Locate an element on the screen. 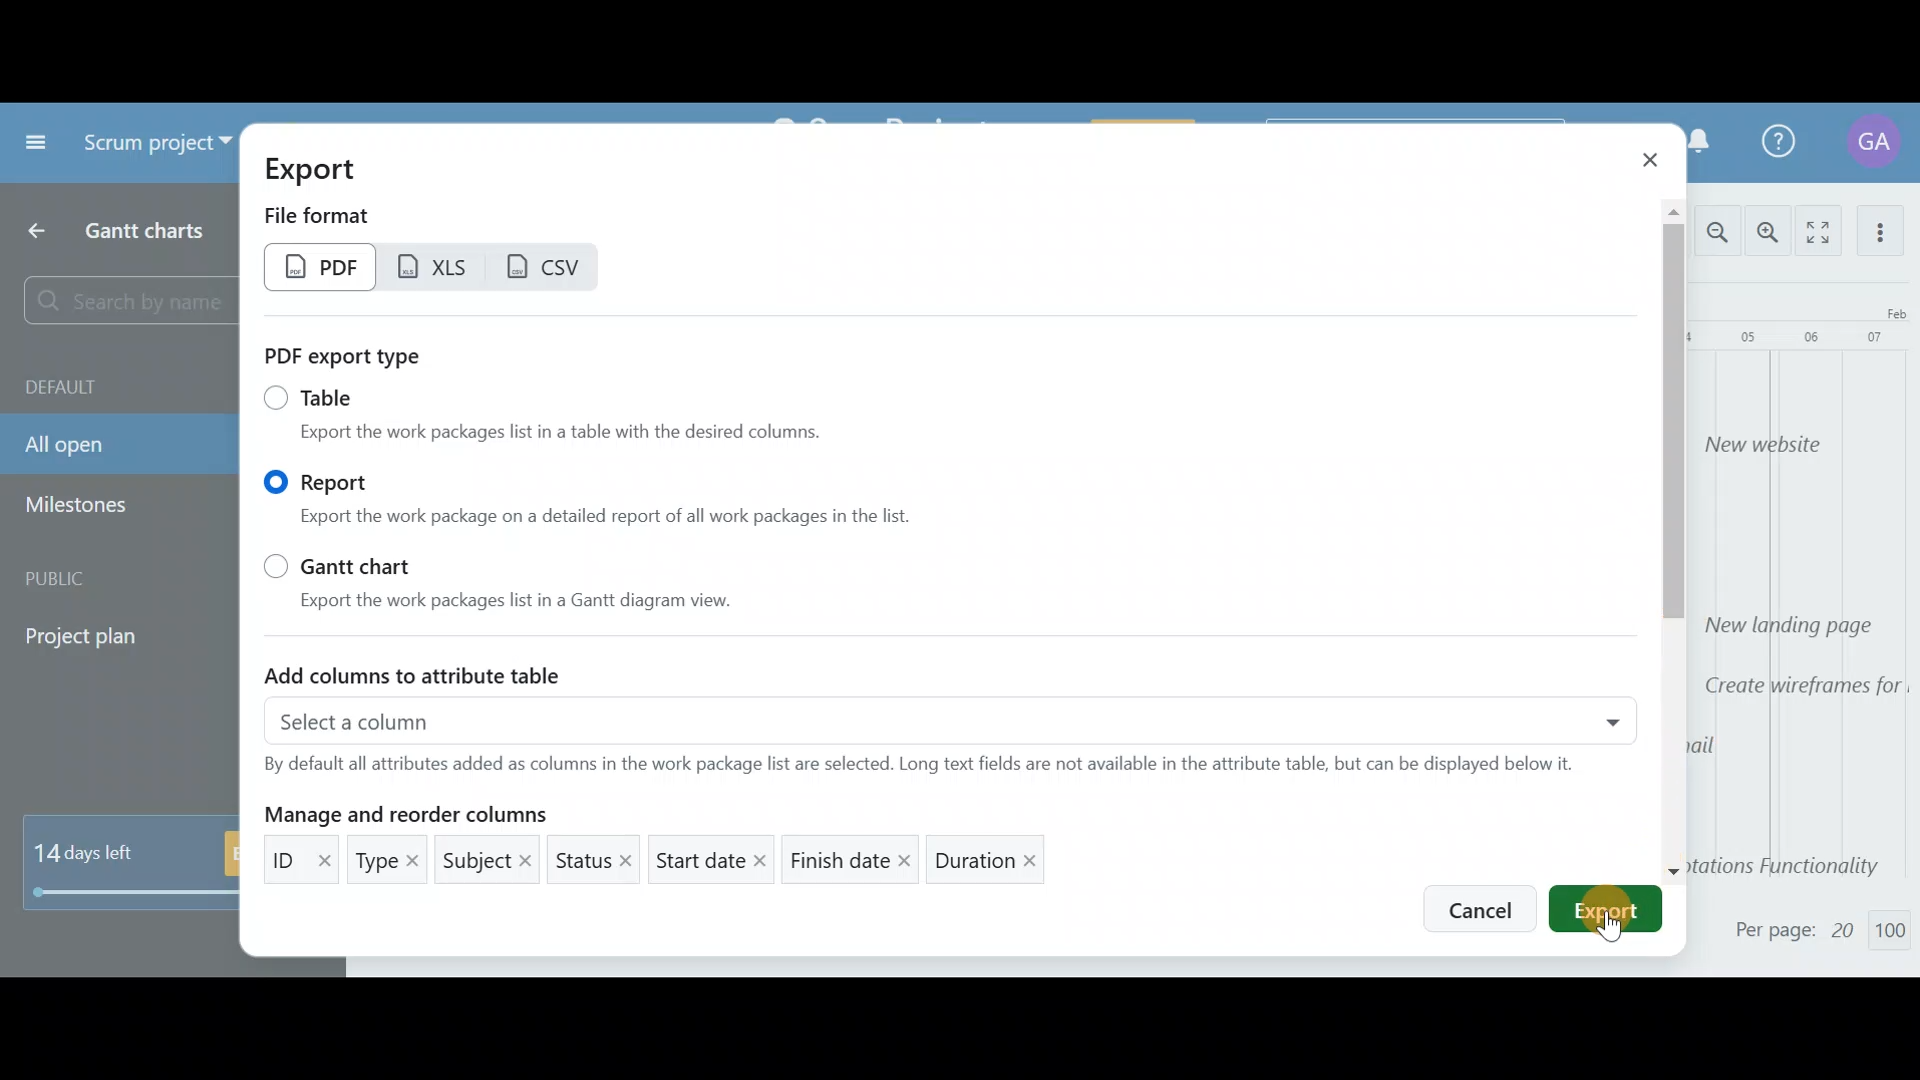 This screenshot has width=1920, height=1080. Search by name is located at coordinates (128, 298).